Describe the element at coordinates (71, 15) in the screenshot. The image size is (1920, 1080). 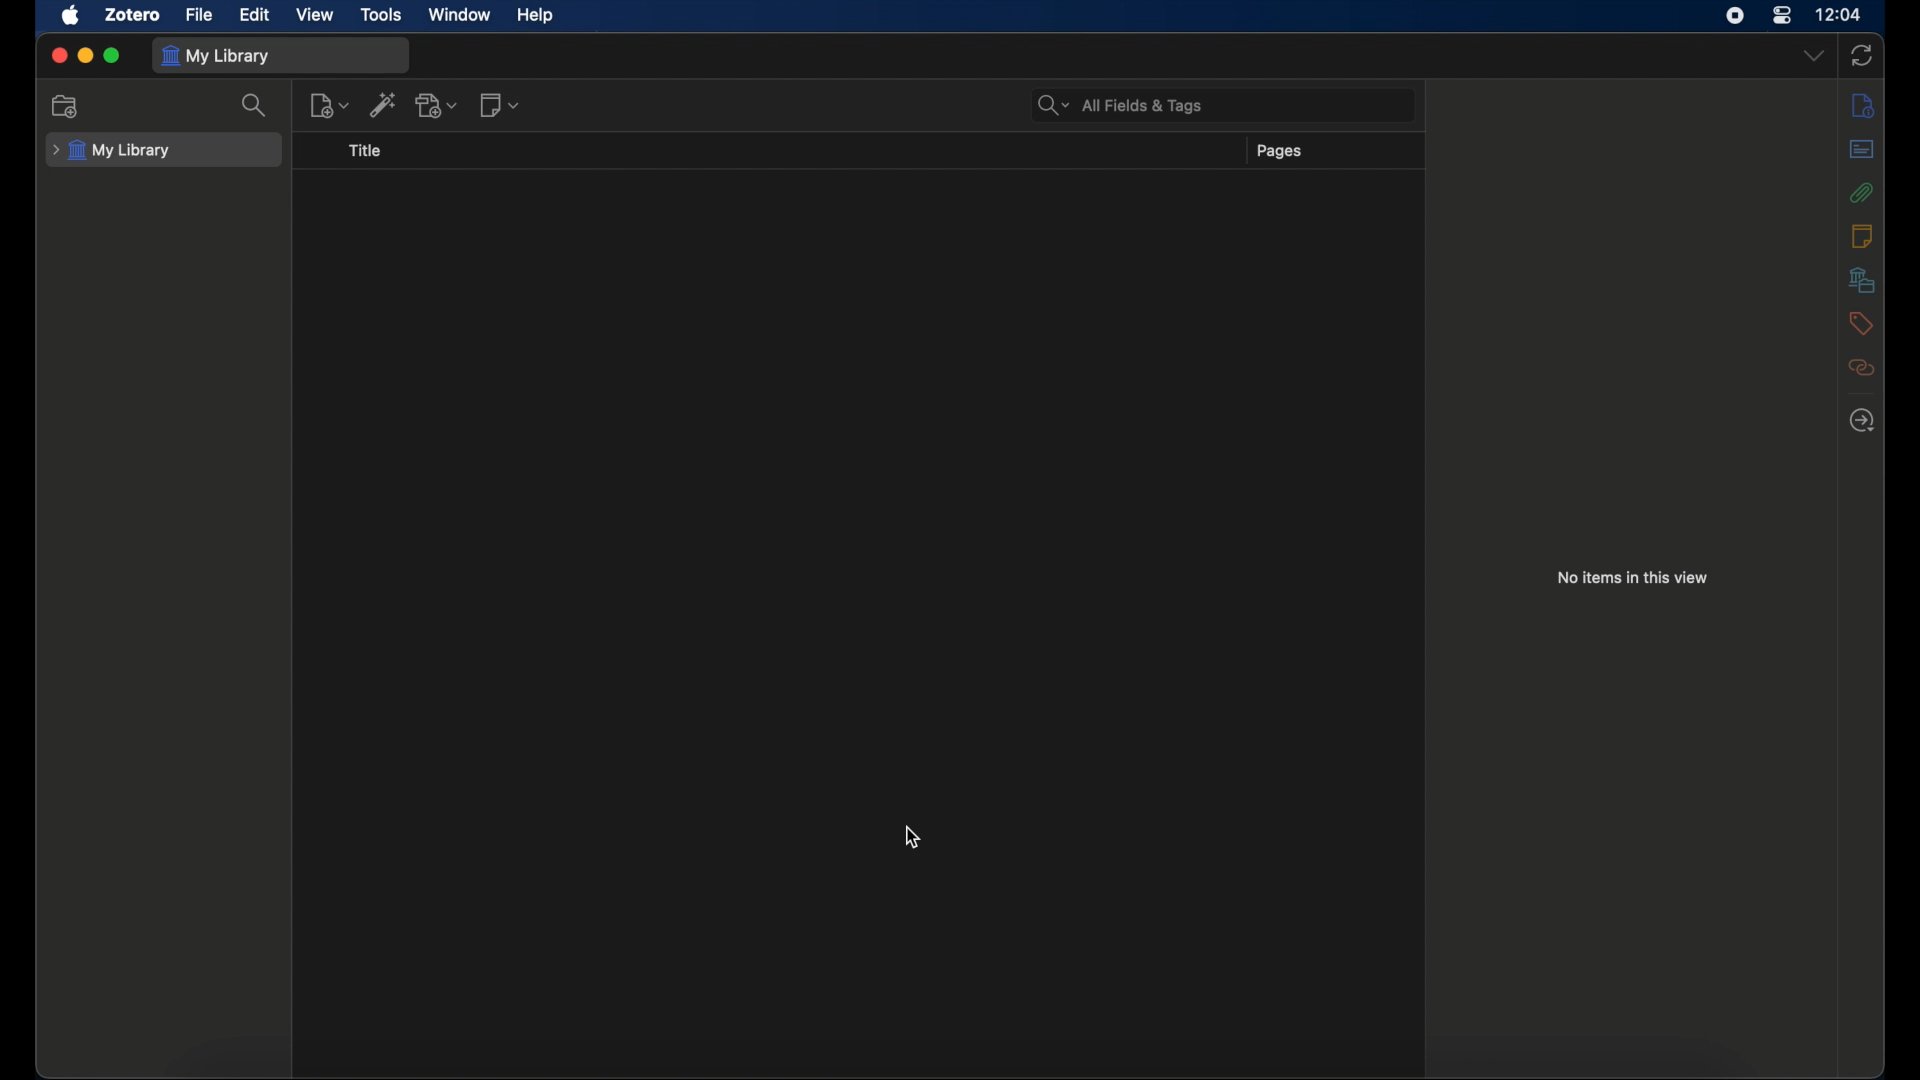
I see `apple ` at that location.